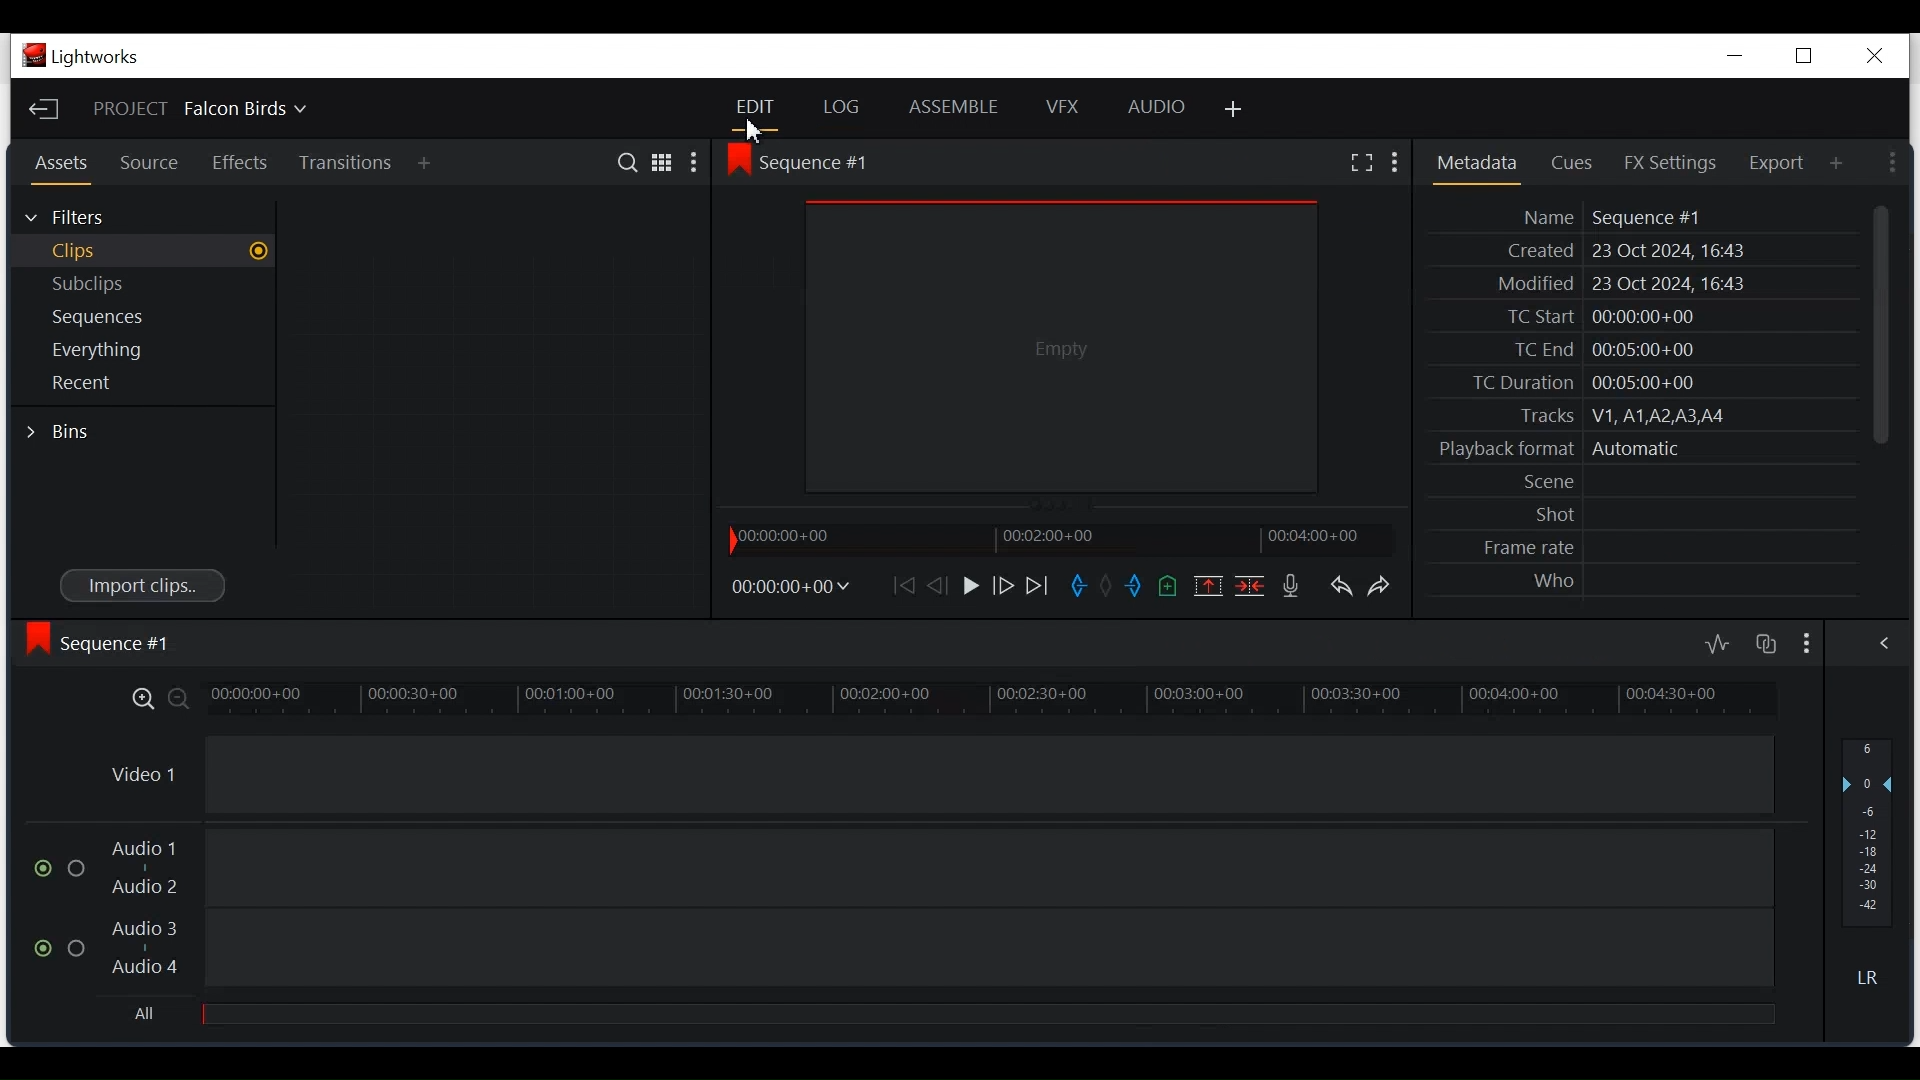 The height and width of the screenshot is (1080, 1920). What do you see at coordinates (139, 285) in the screenshot?
I see `Subclips` at bounding box center [139, 285].